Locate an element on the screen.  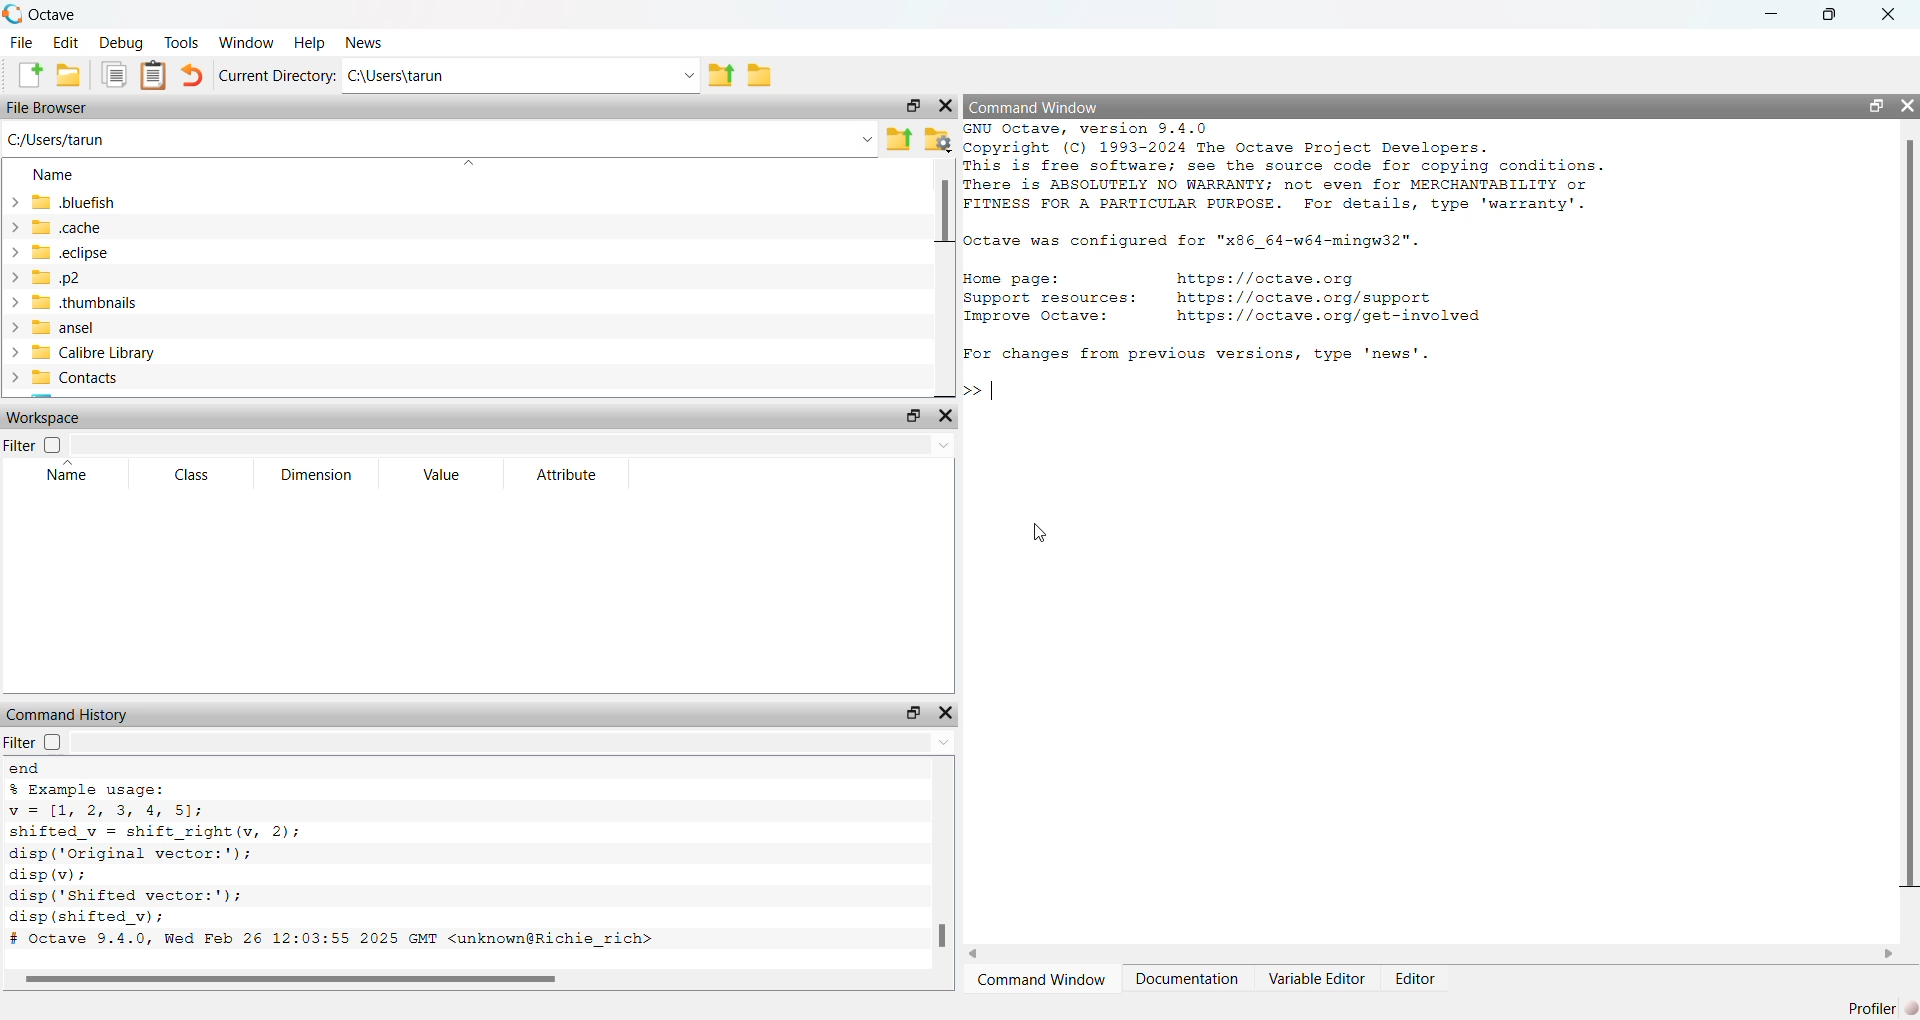
hide widget is located at coordinates (1908, 109).